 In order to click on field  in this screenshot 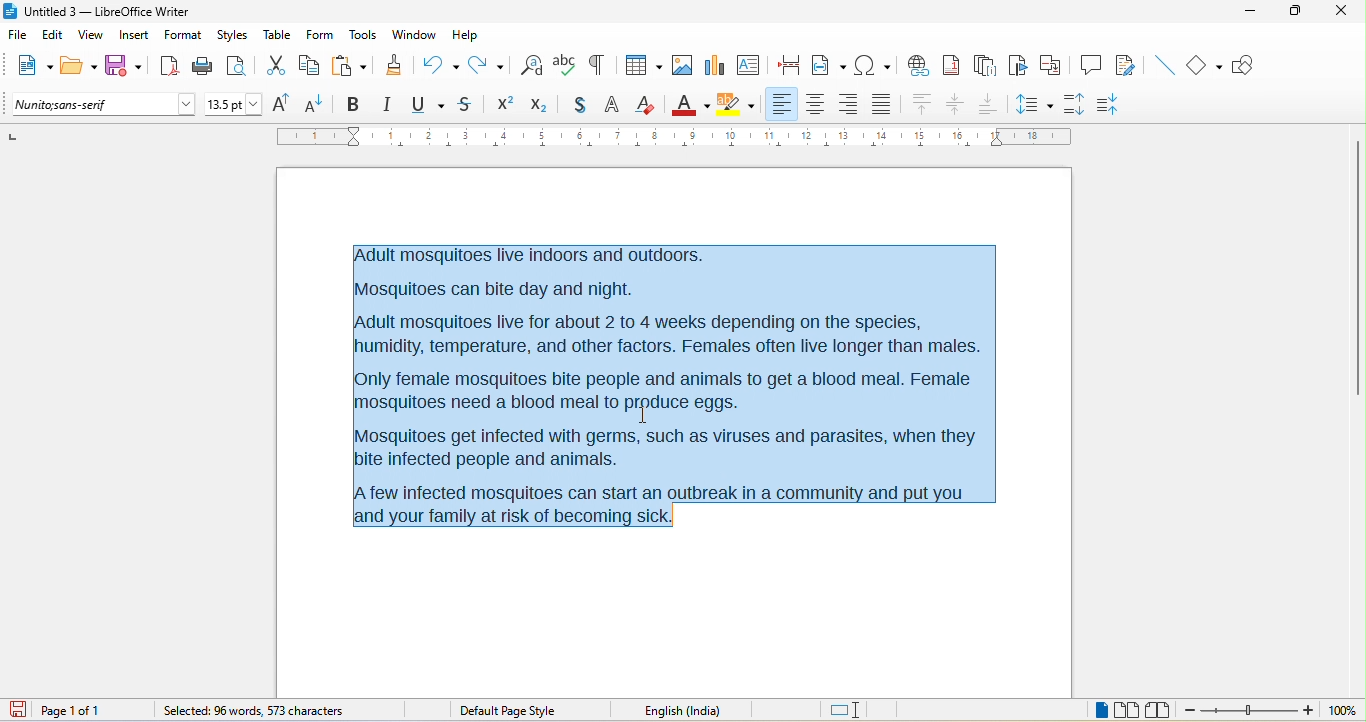, I will do `click(829, 66)`.